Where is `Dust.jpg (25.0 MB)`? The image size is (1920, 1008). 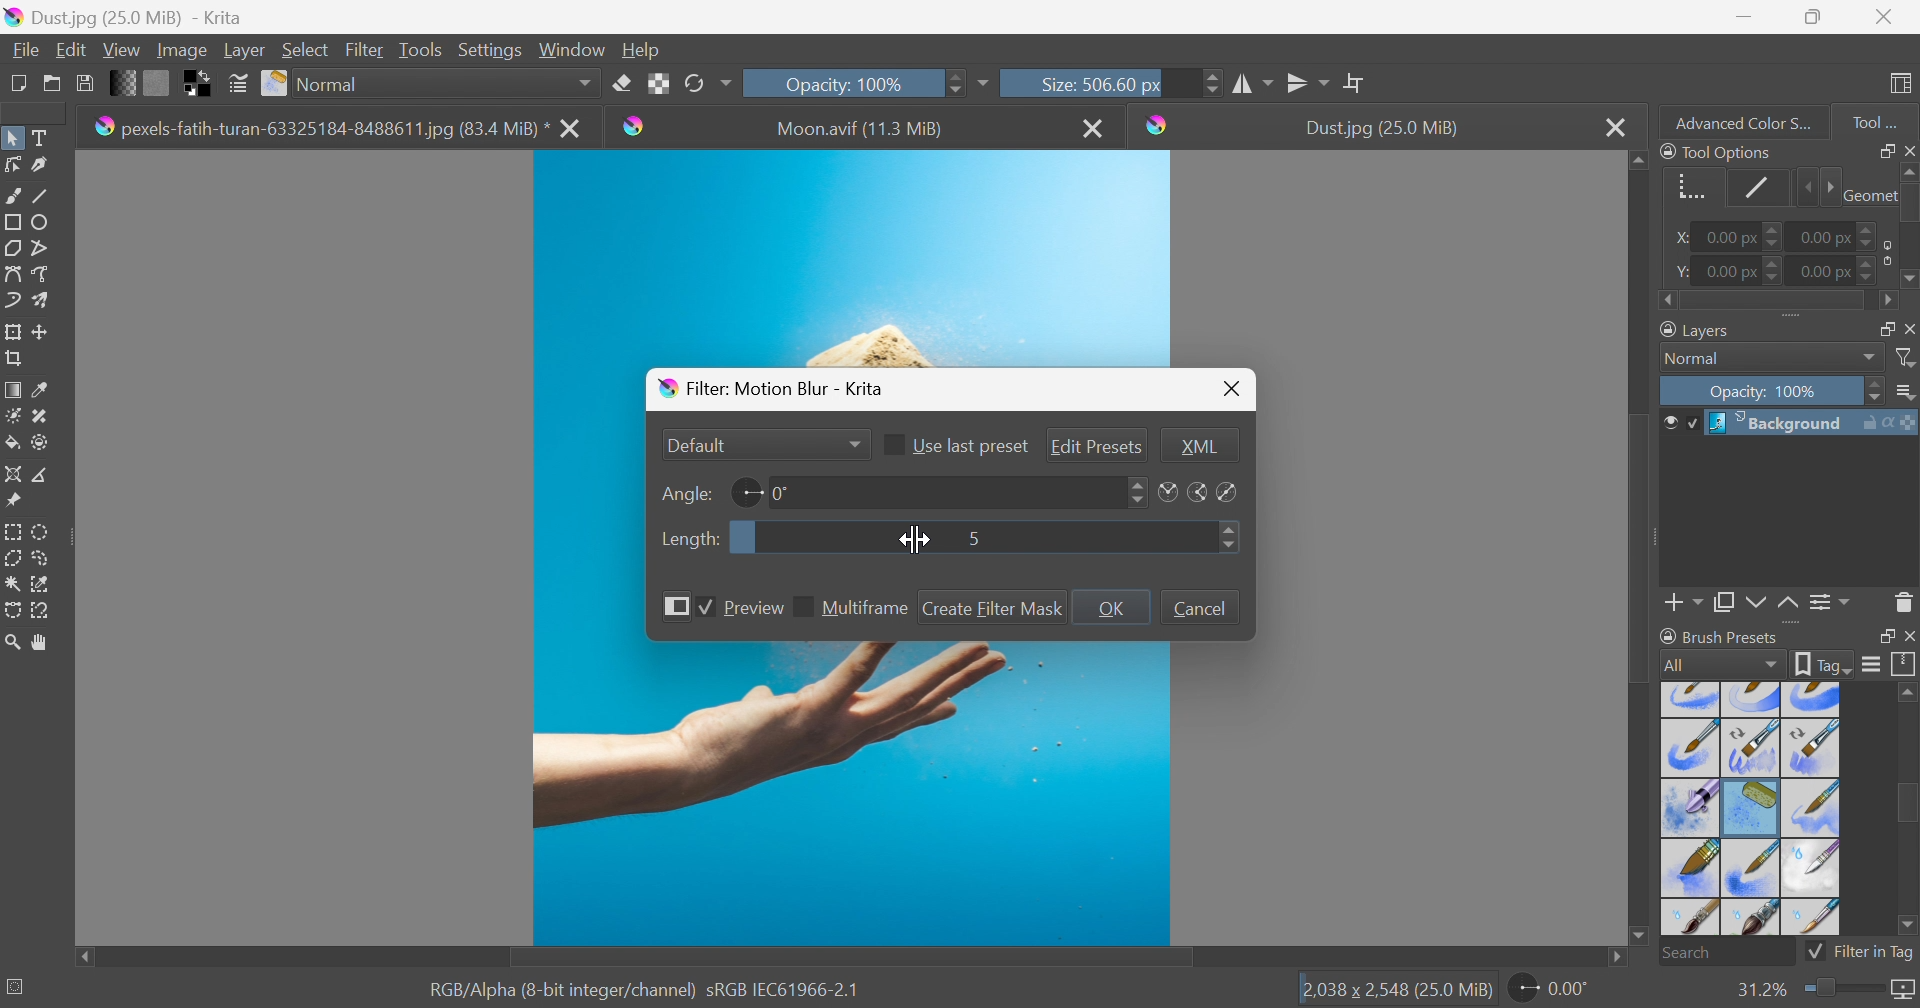 Dust.jpg (25.0 MB) is located at coordinates (123, 16).